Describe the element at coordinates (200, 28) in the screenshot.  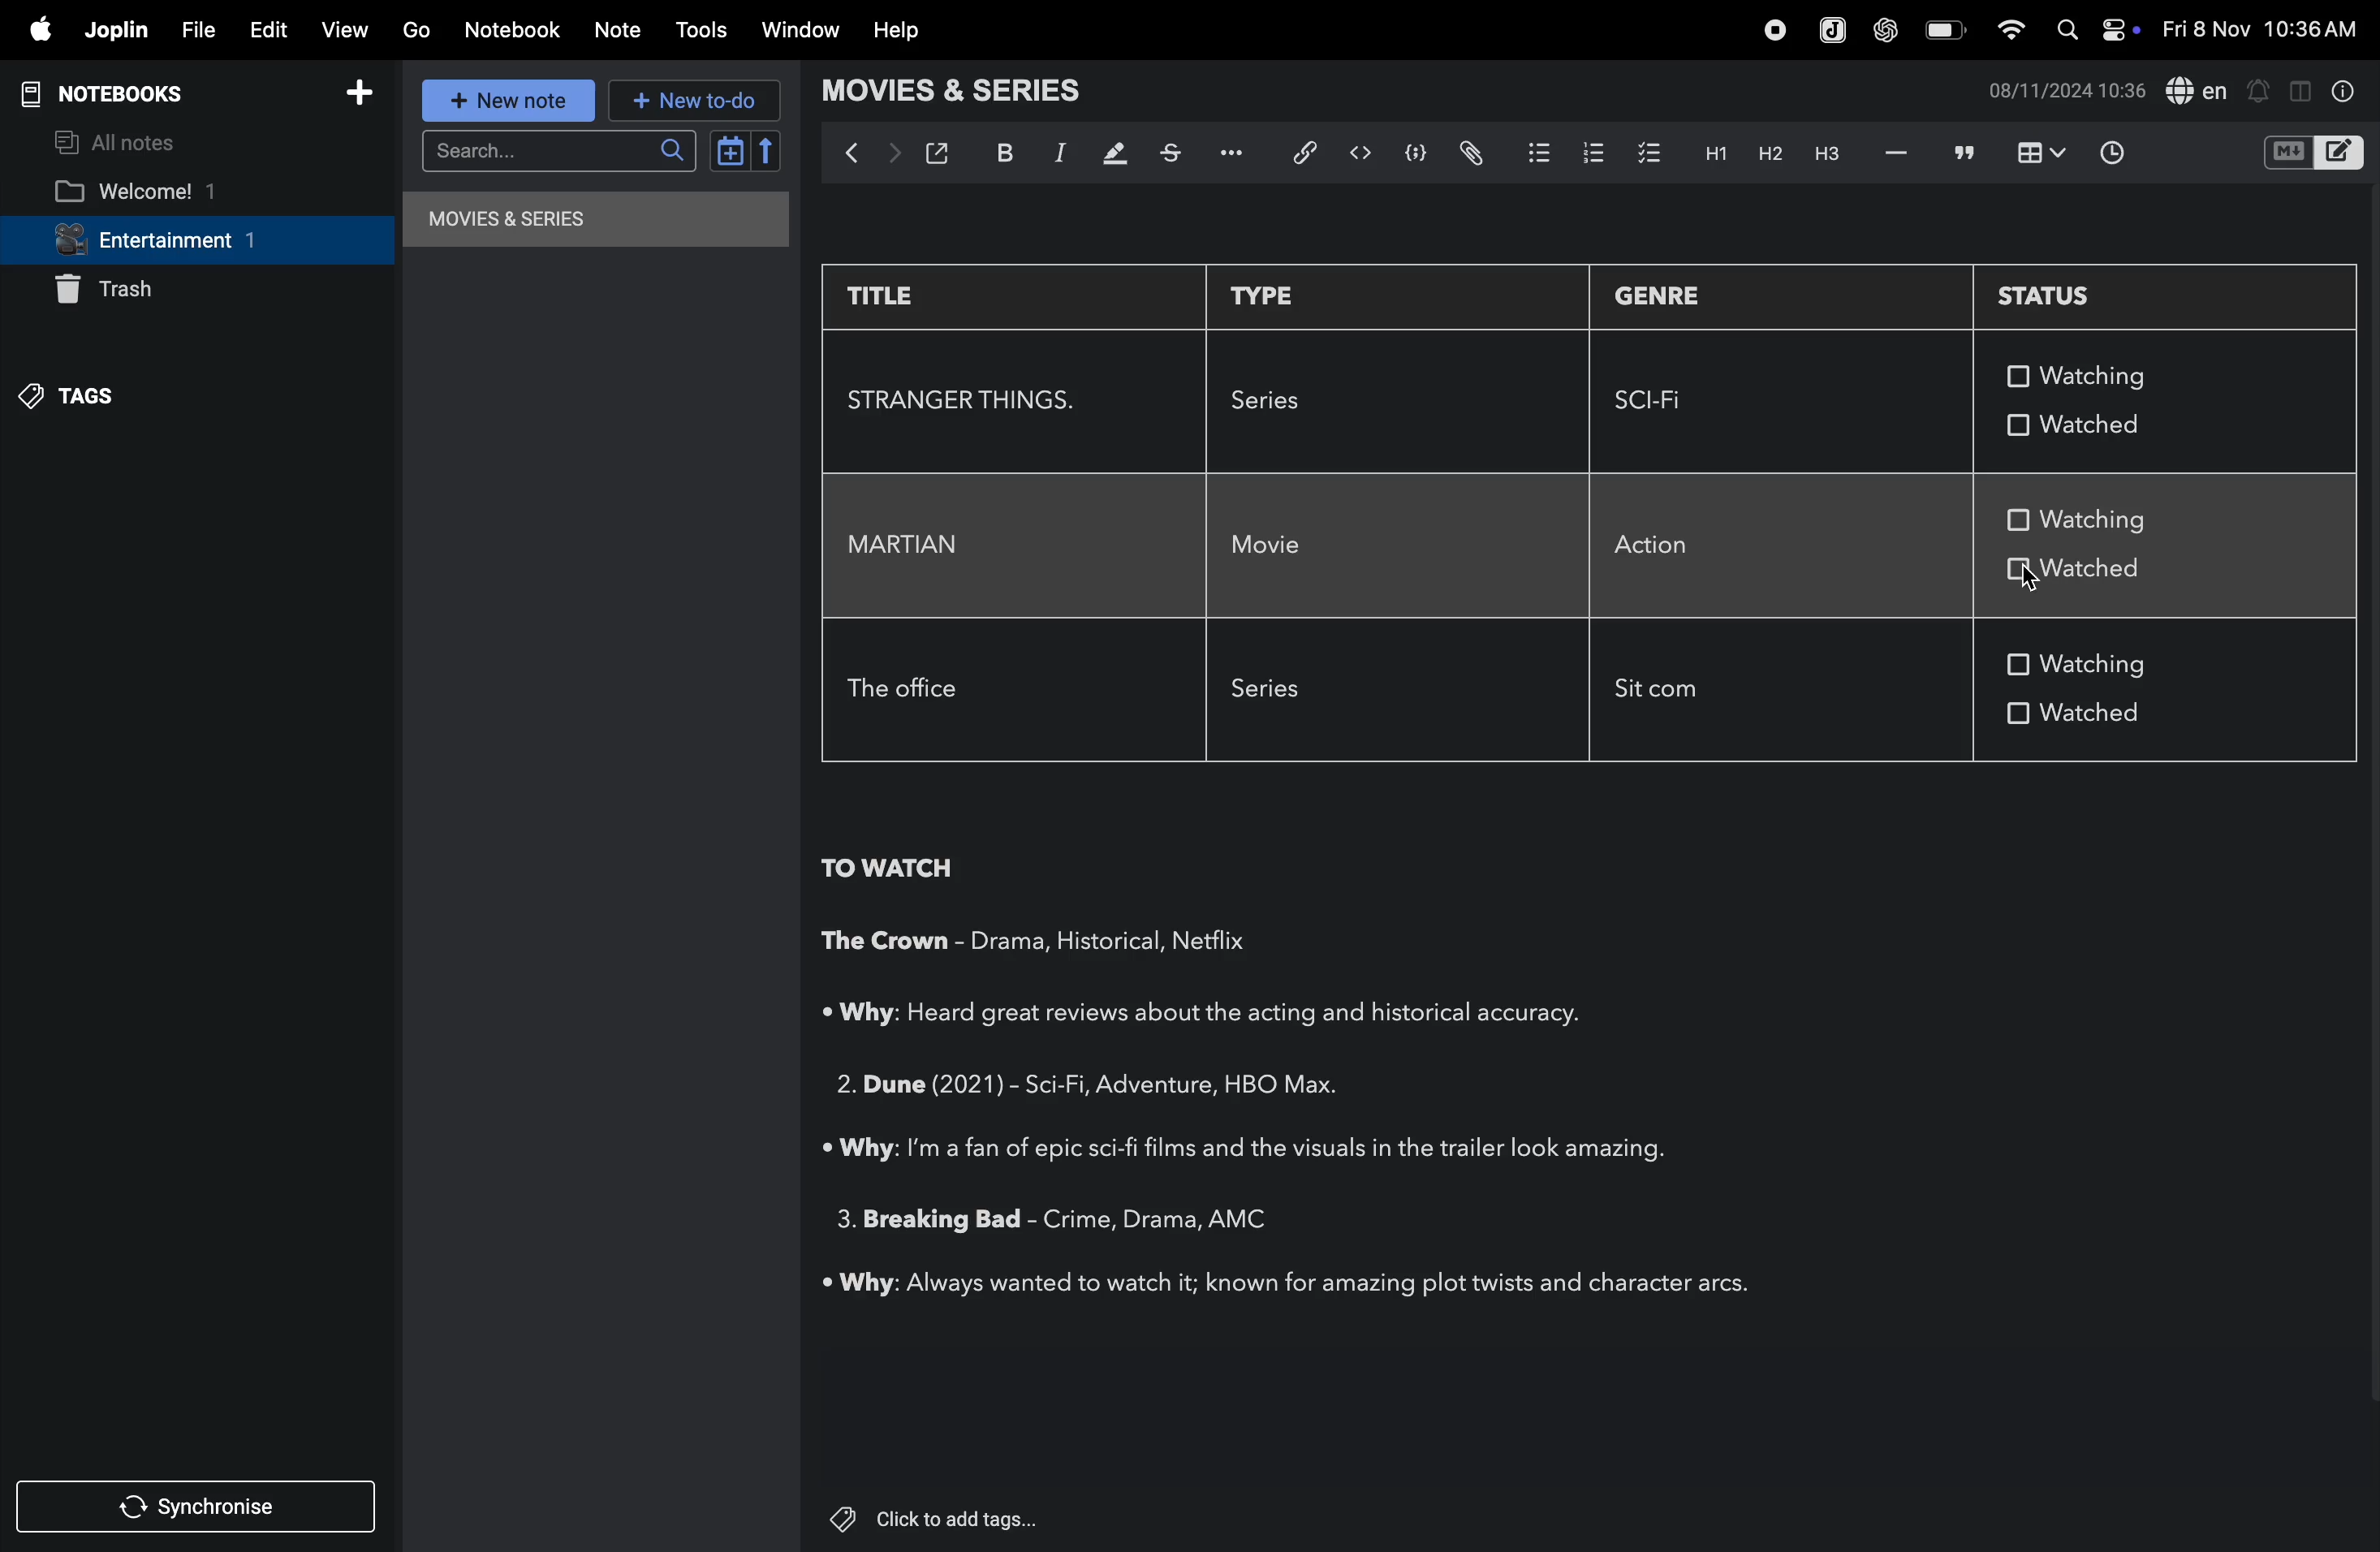
I see `file` at that location.